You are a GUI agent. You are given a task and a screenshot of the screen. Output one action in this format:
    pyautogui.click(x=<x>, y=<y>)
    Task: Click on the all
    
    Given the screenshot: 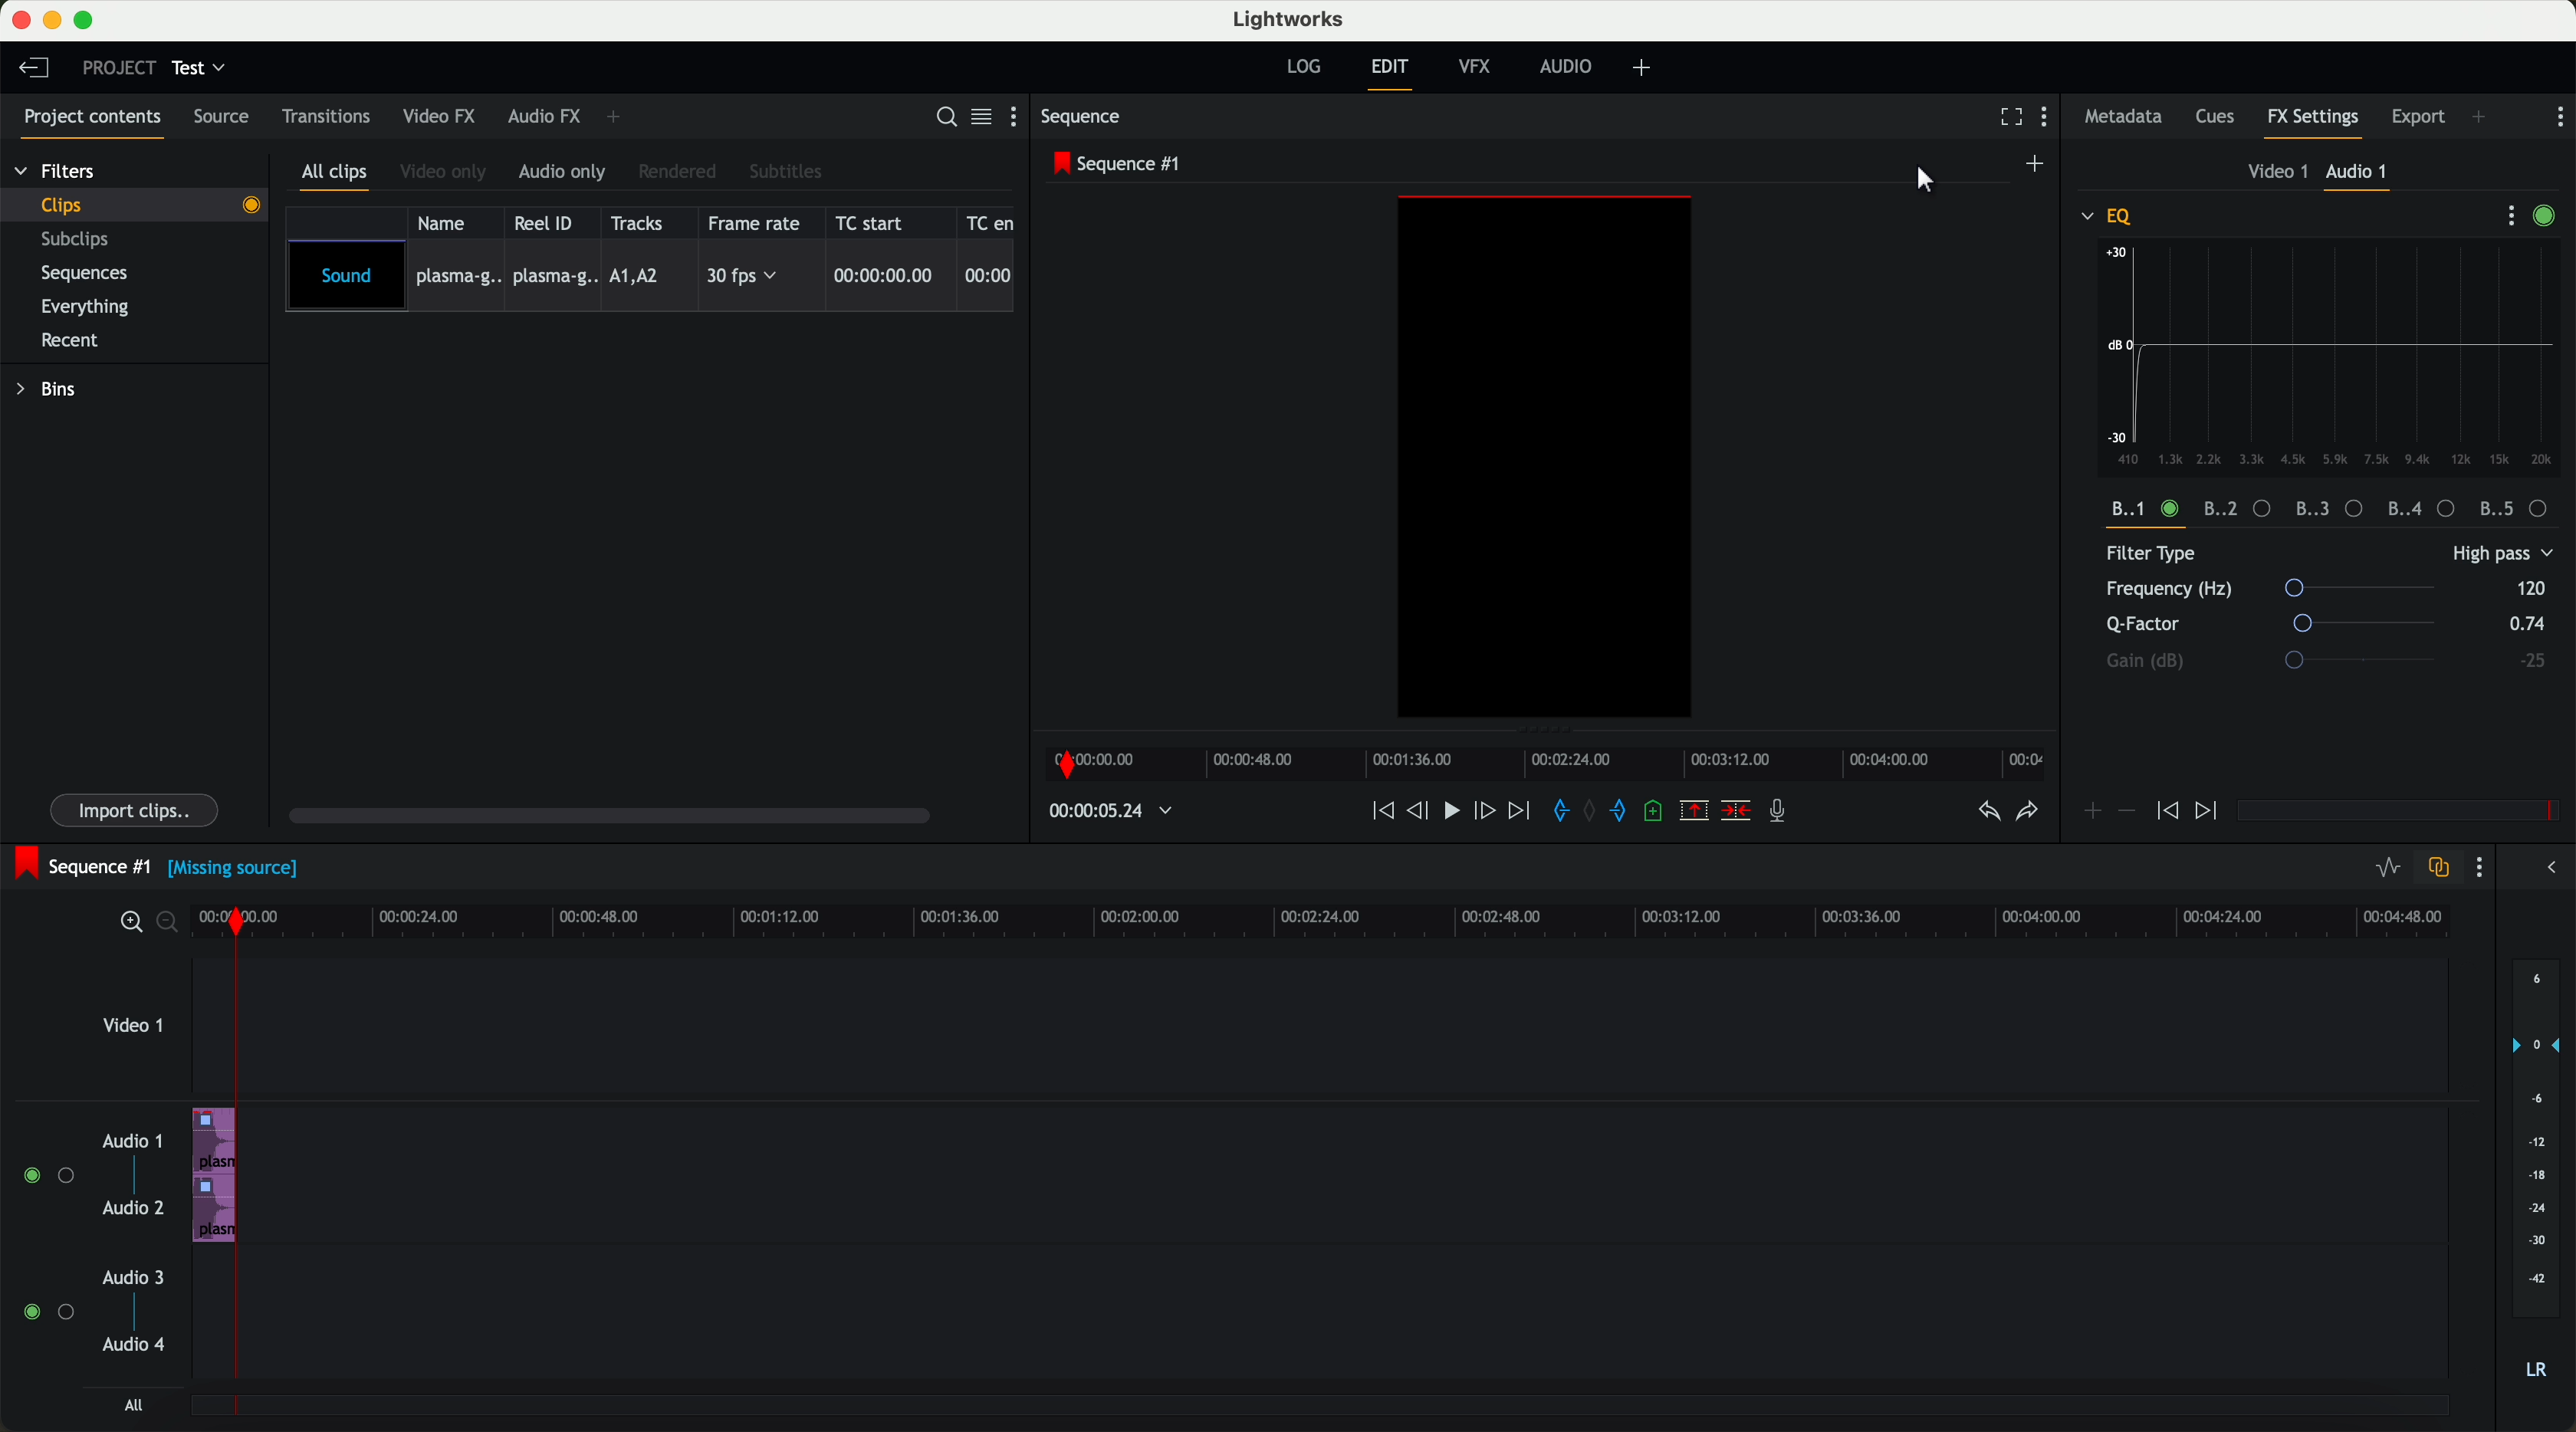 What is the action you would take?
    pyautogui.click(x=130, y=1407)
    